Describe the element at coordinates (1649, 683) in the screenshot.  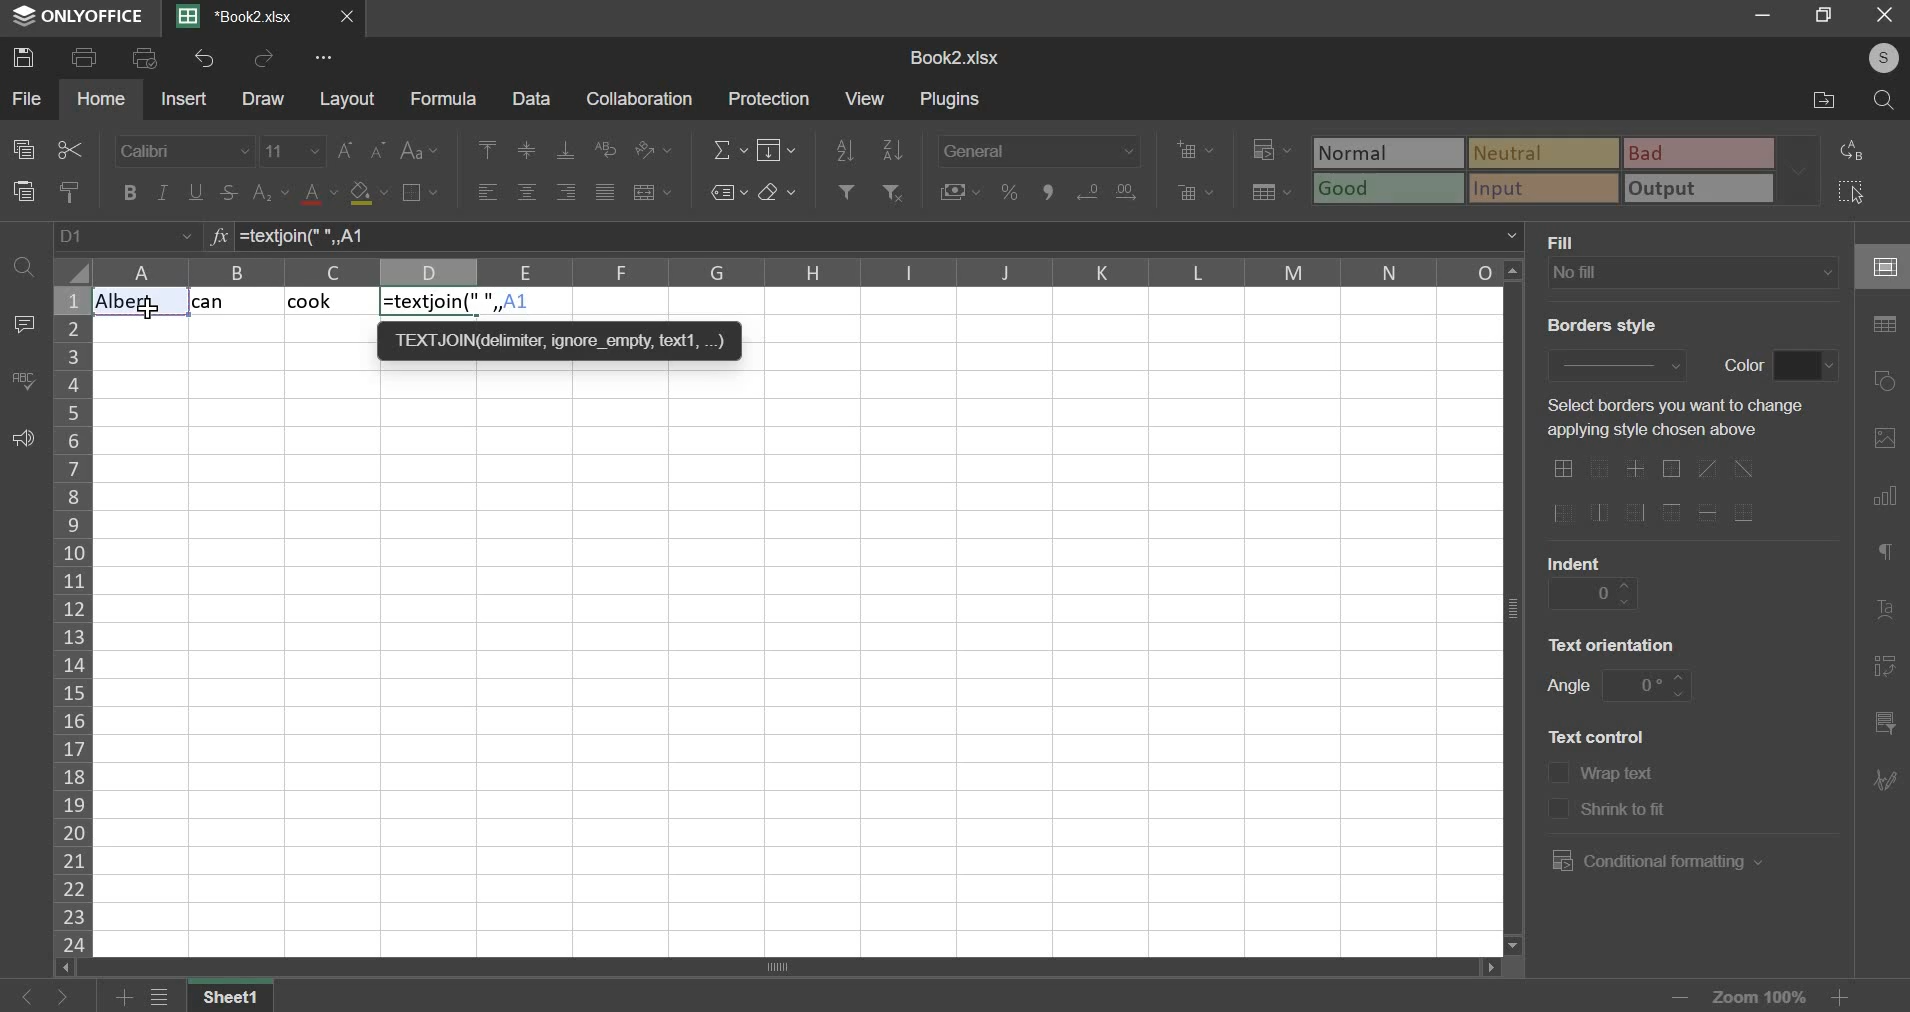
I see `angle` at that location.